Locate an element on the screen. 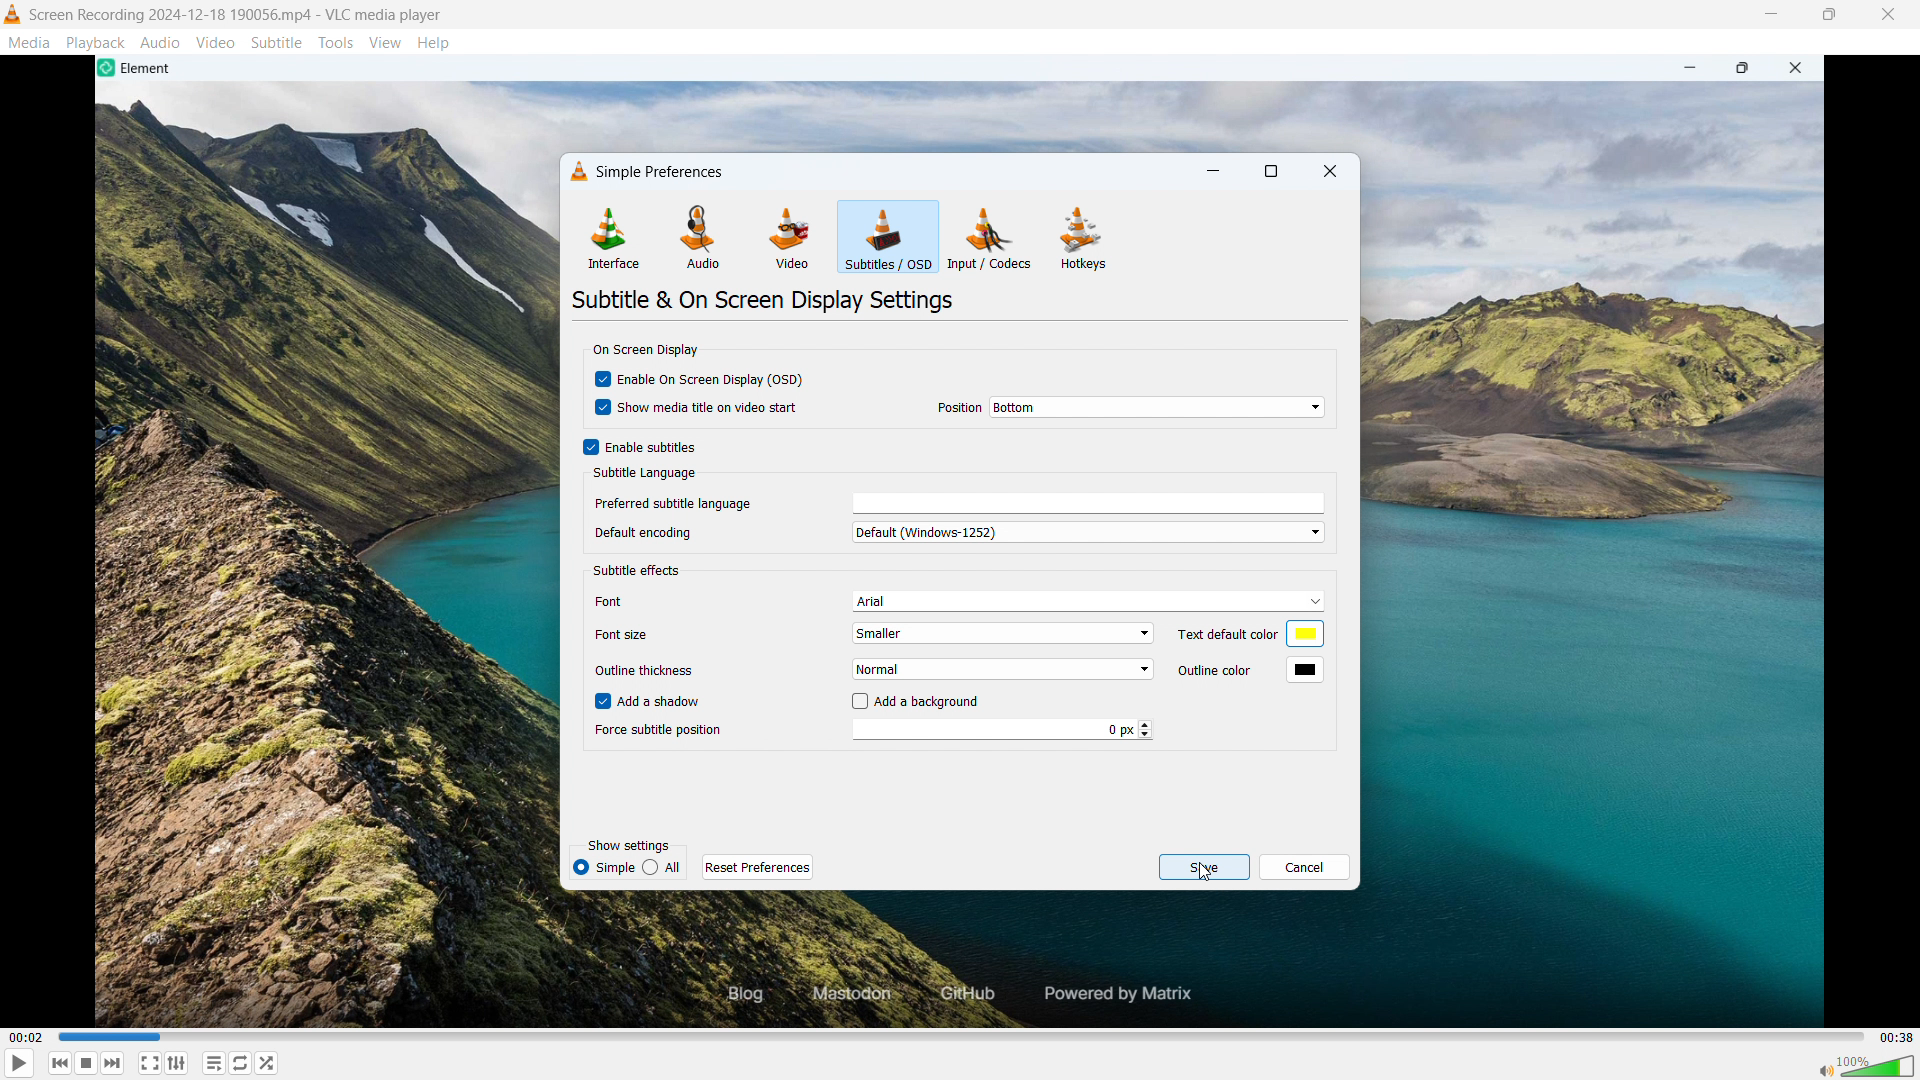 The height and width of the screenshot is (1080, 1920). Reset preferences  is located at coordinates (758, 866).